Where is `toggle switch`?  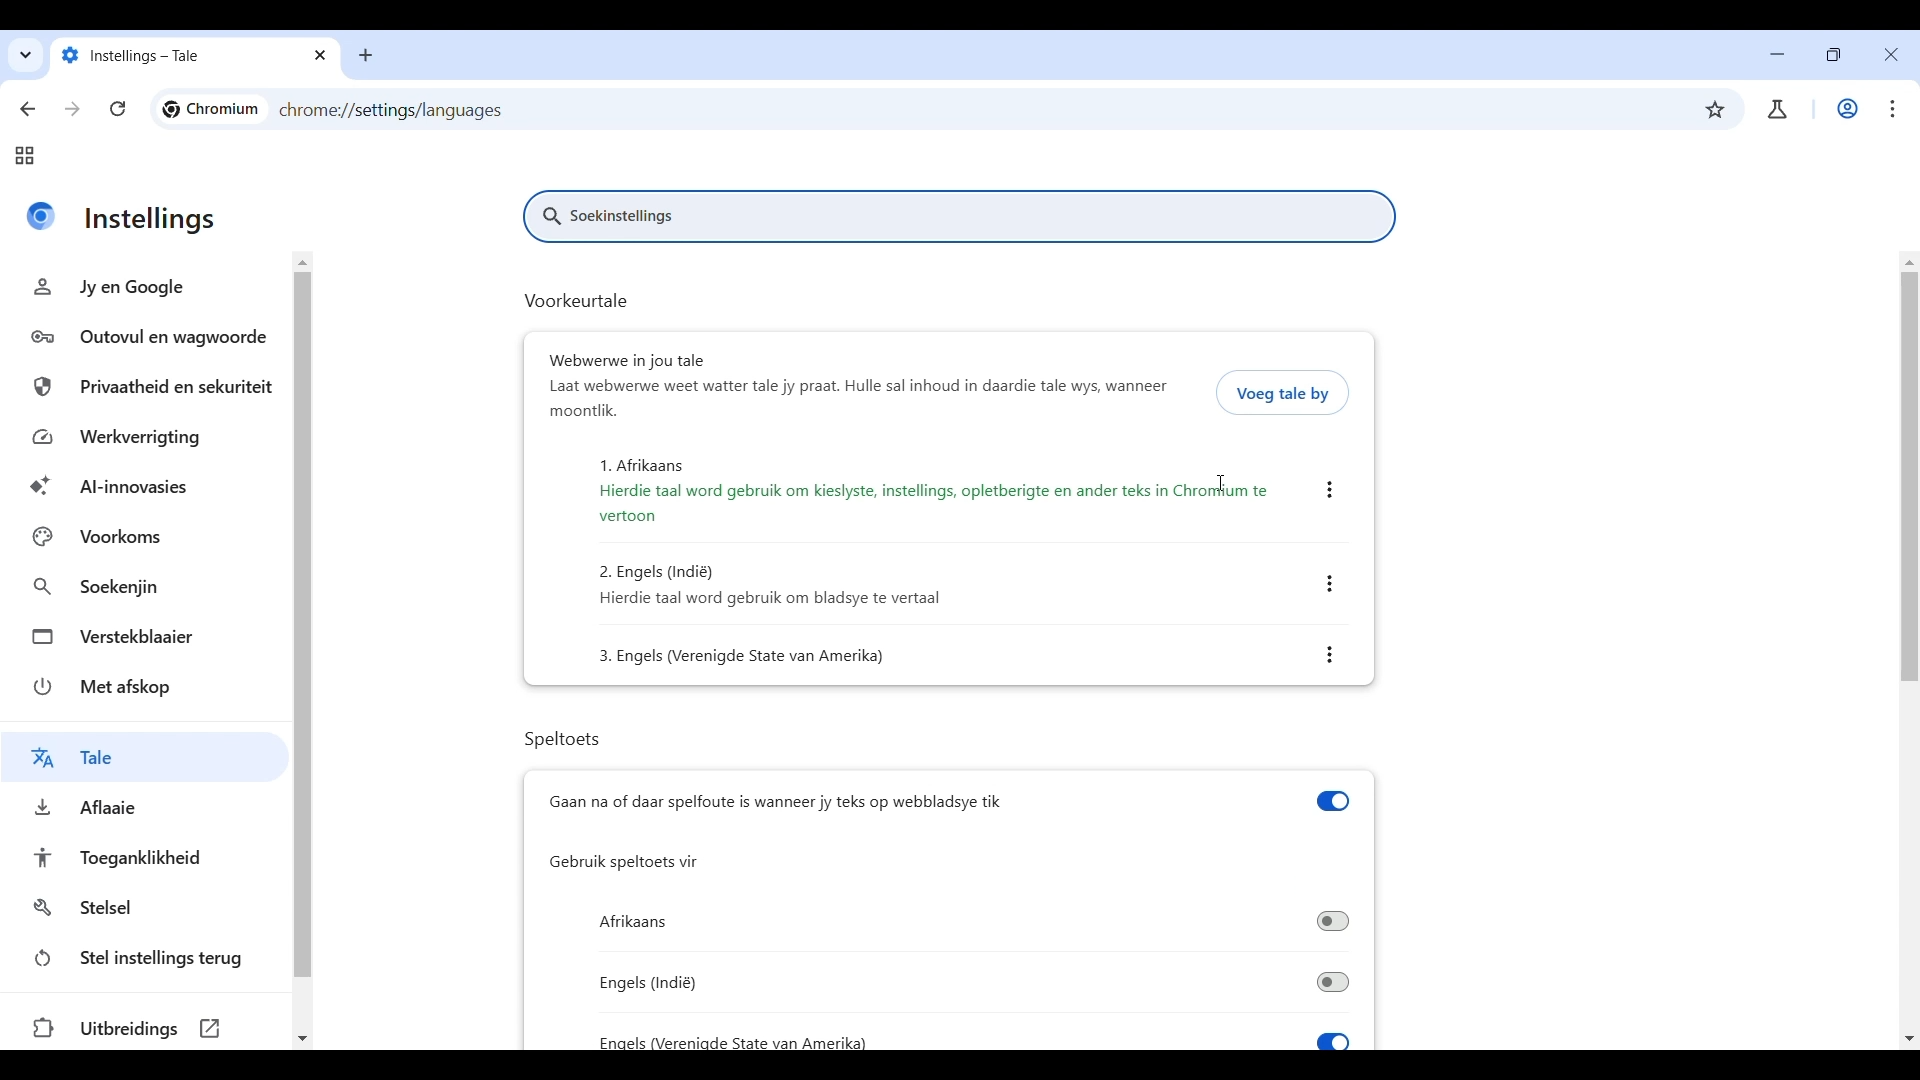 toggle switch is located at coordinates (1323, 802).